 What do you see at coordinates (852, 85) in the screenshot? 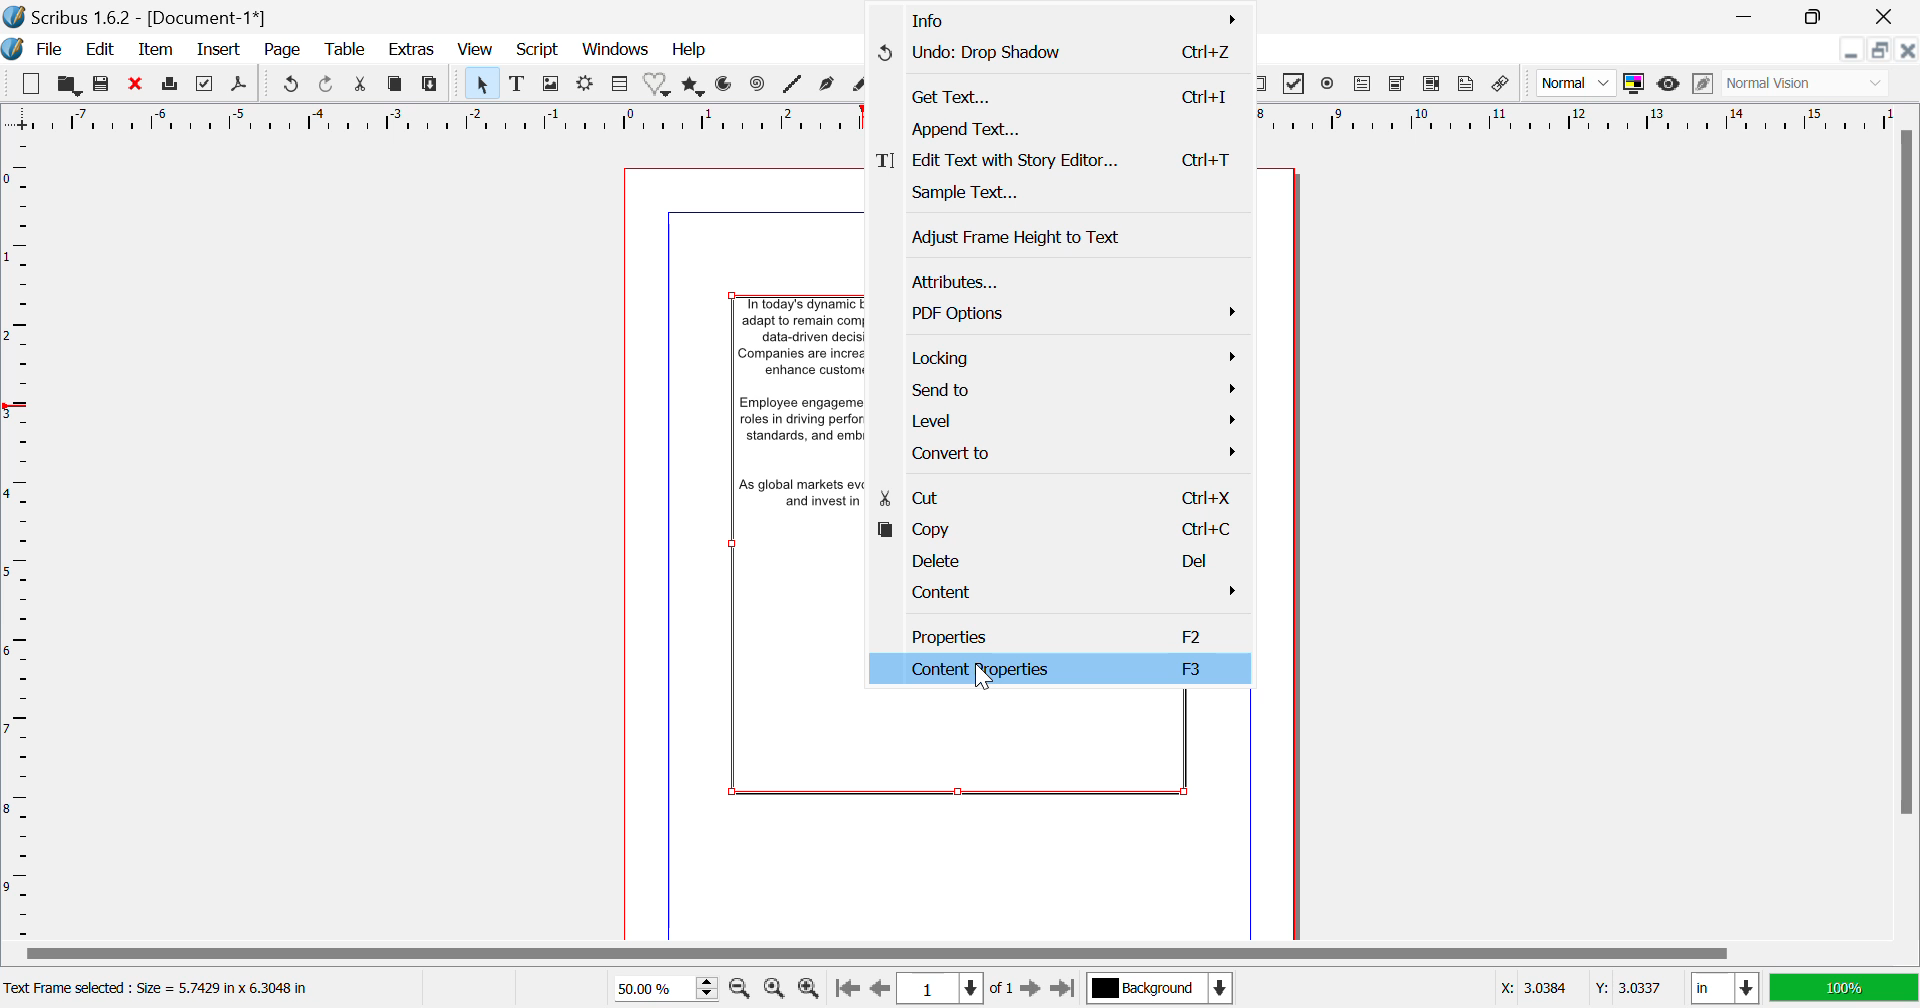
I see `Freehand Curve` at bounding box center [852, 85].